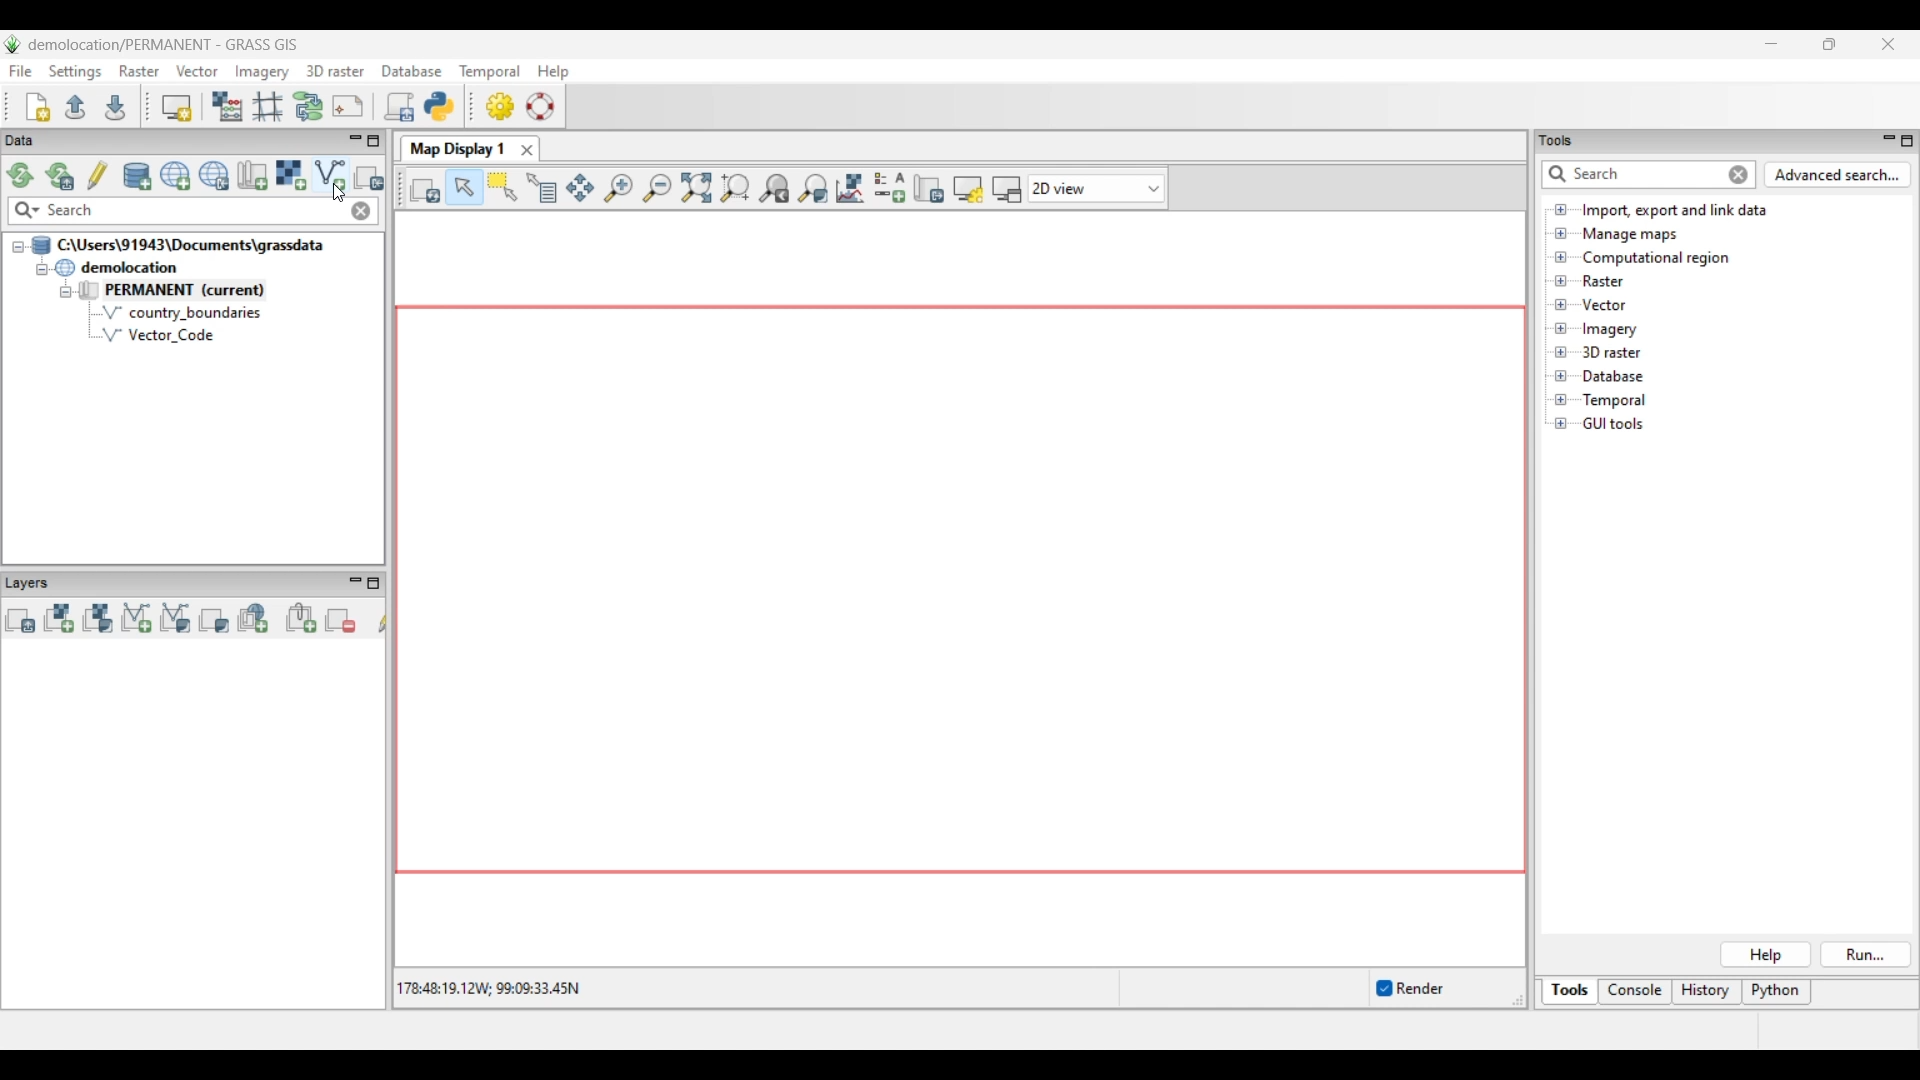 The height and width of the screenshot is (1080, 1920). What do you see at coordinates (1561, 233) in the screenshot?
I see `Click to open Manage maps` at bounding box center [1561, 233].